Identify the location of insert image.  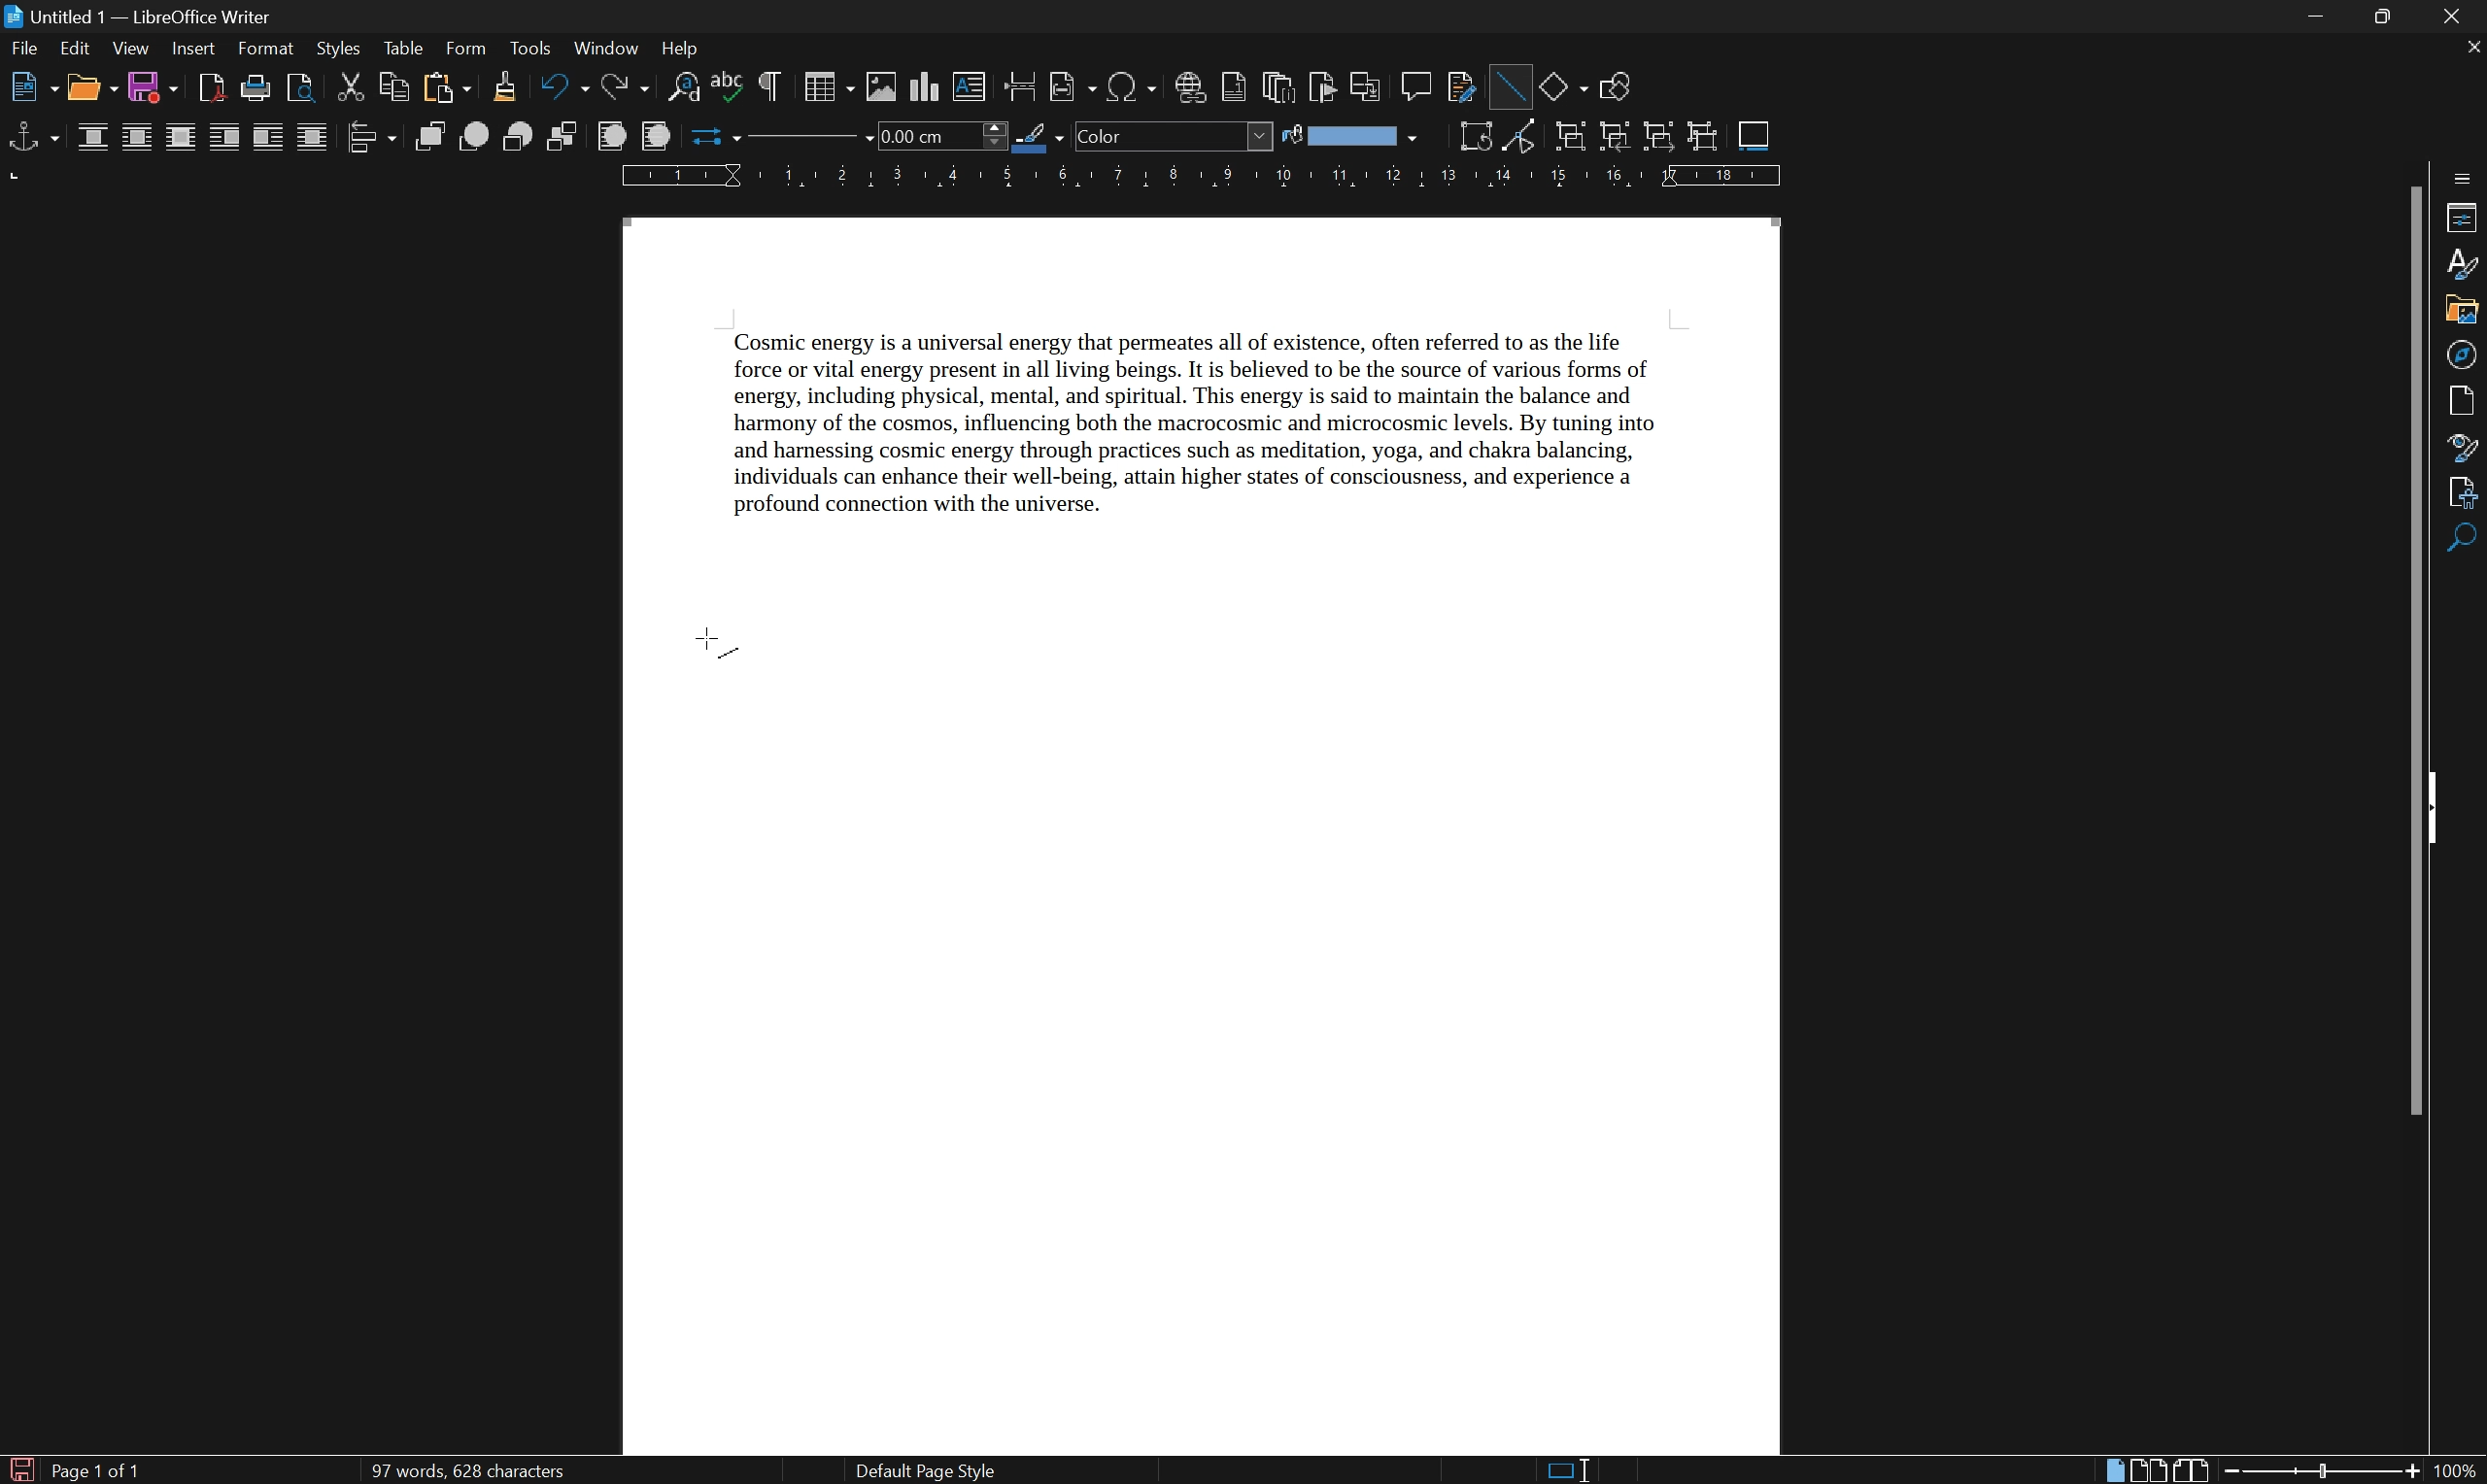
(883, 87).